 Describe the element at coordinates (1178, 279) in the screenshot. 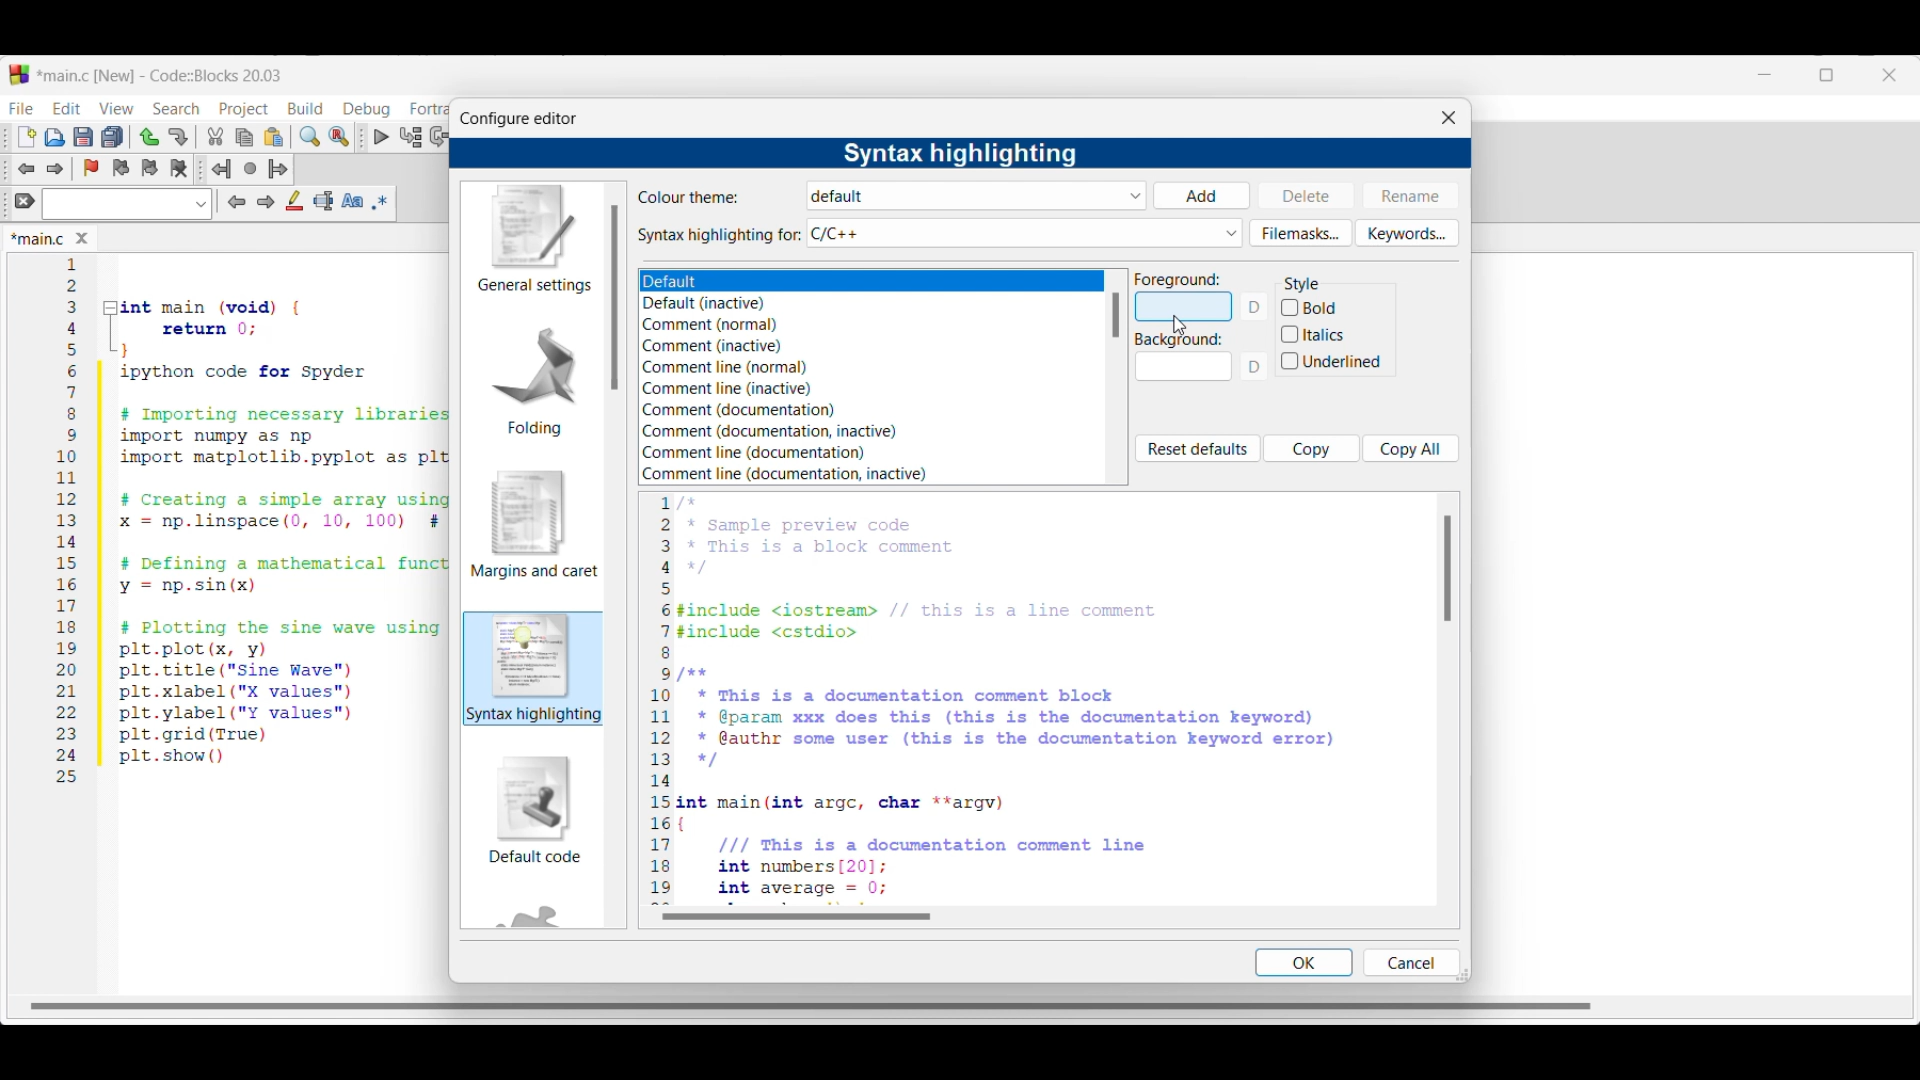

I see `Indicates foreground color options` at that location.